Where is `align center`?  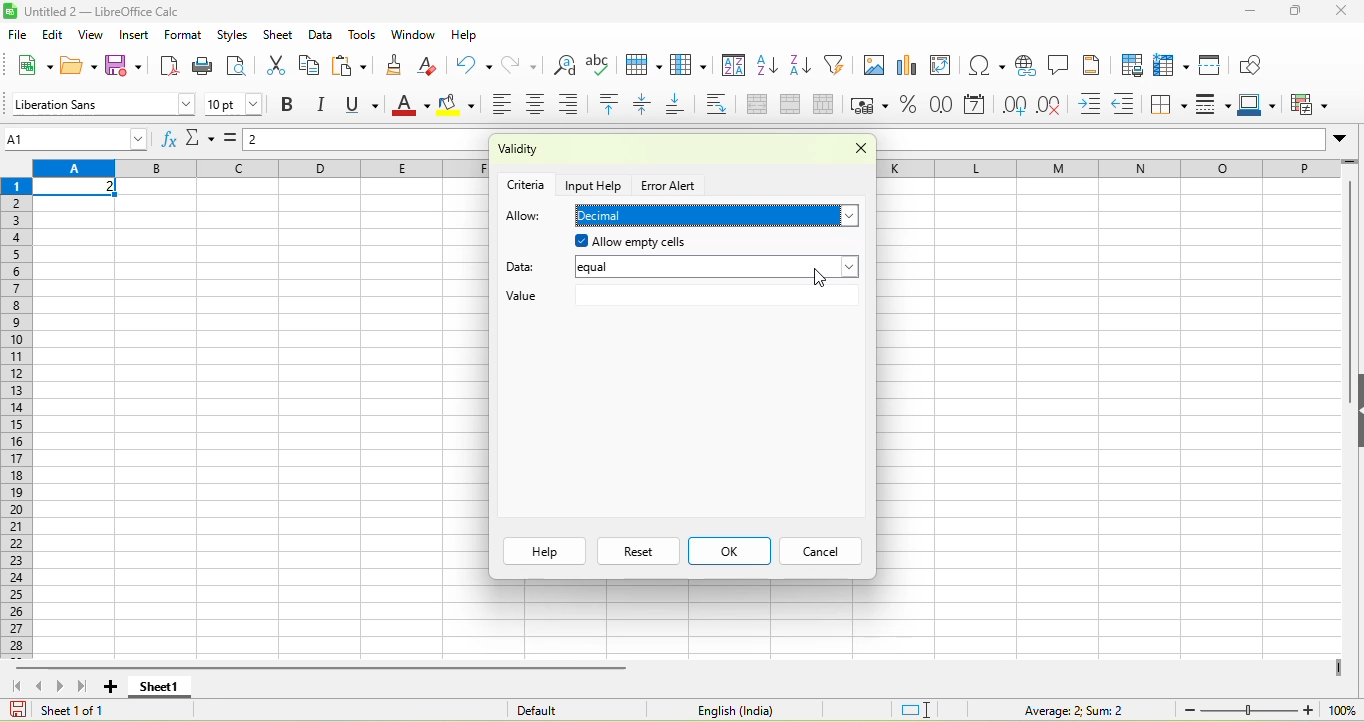
align center is located at coordinates (539, 106).